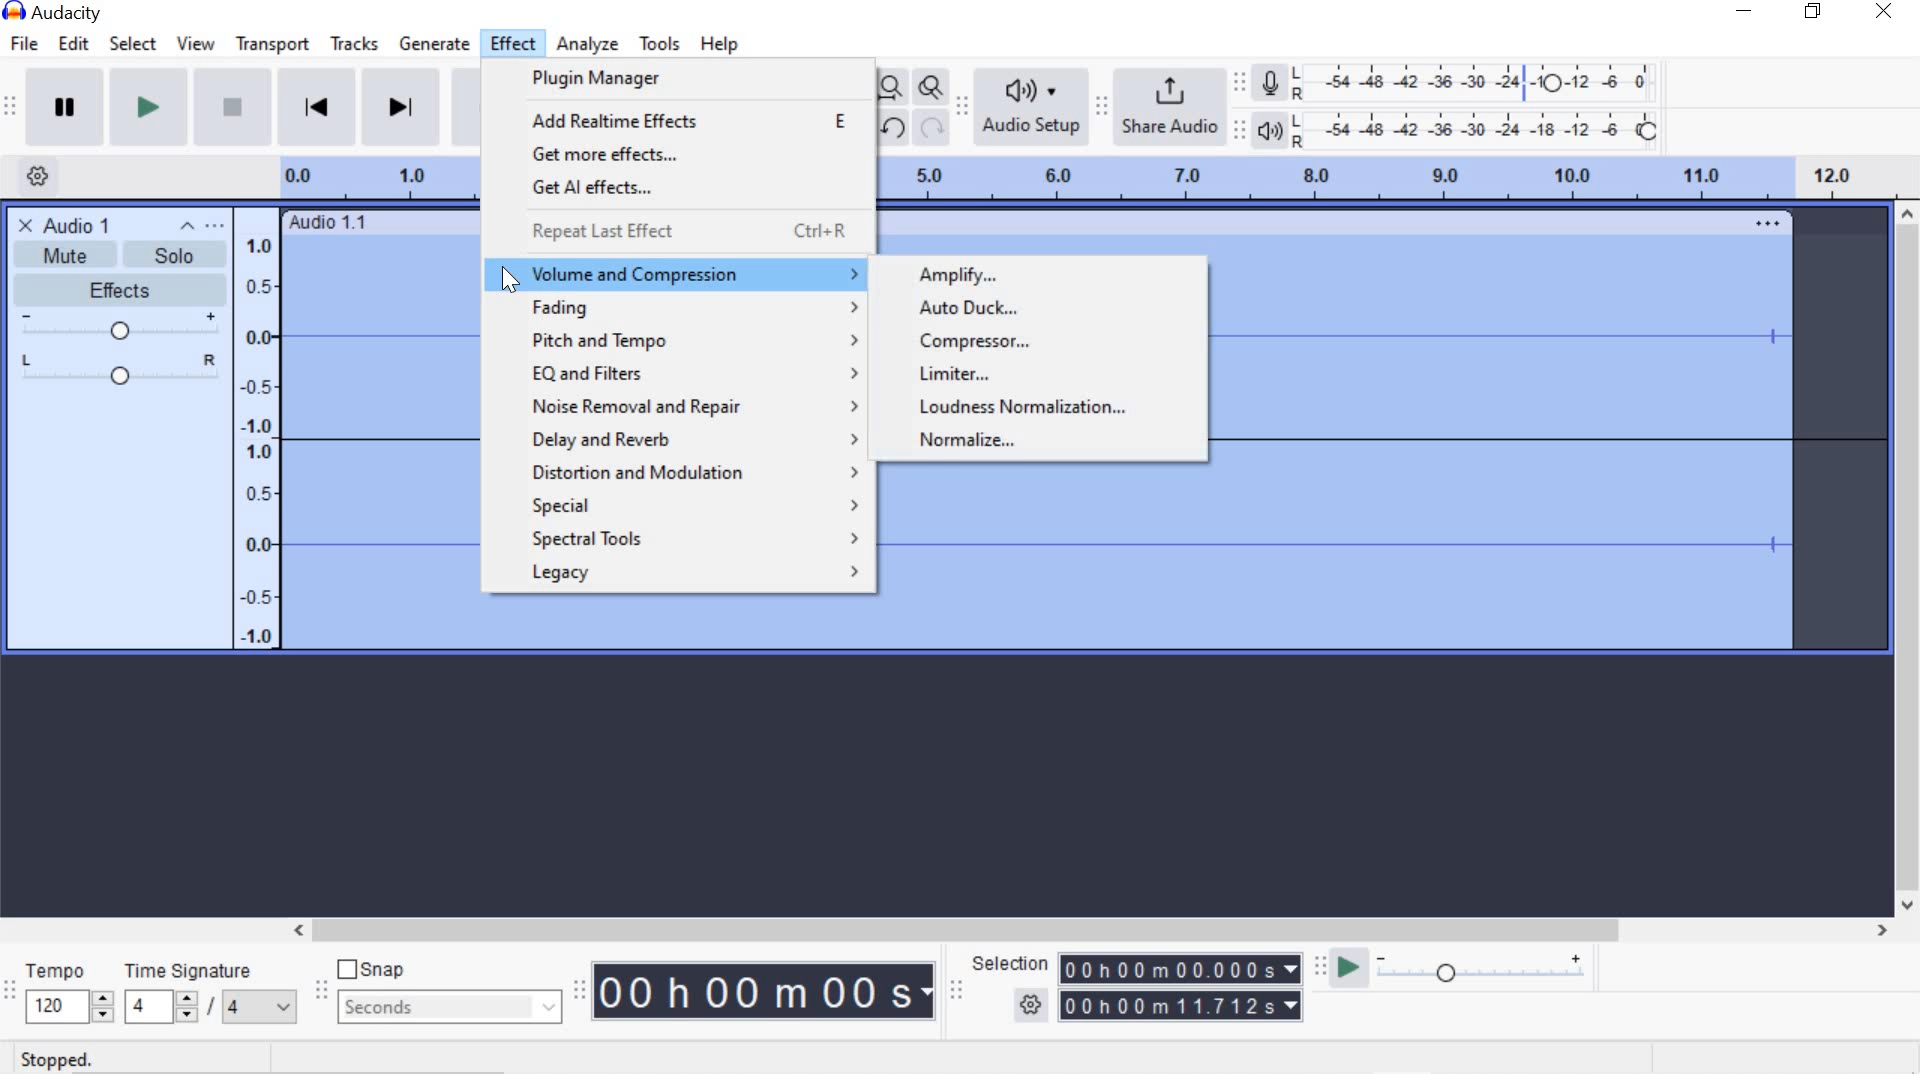  Describe the element at coordinates (10, 991) in the screenshot. I see `Time signature toolbar` at that location.